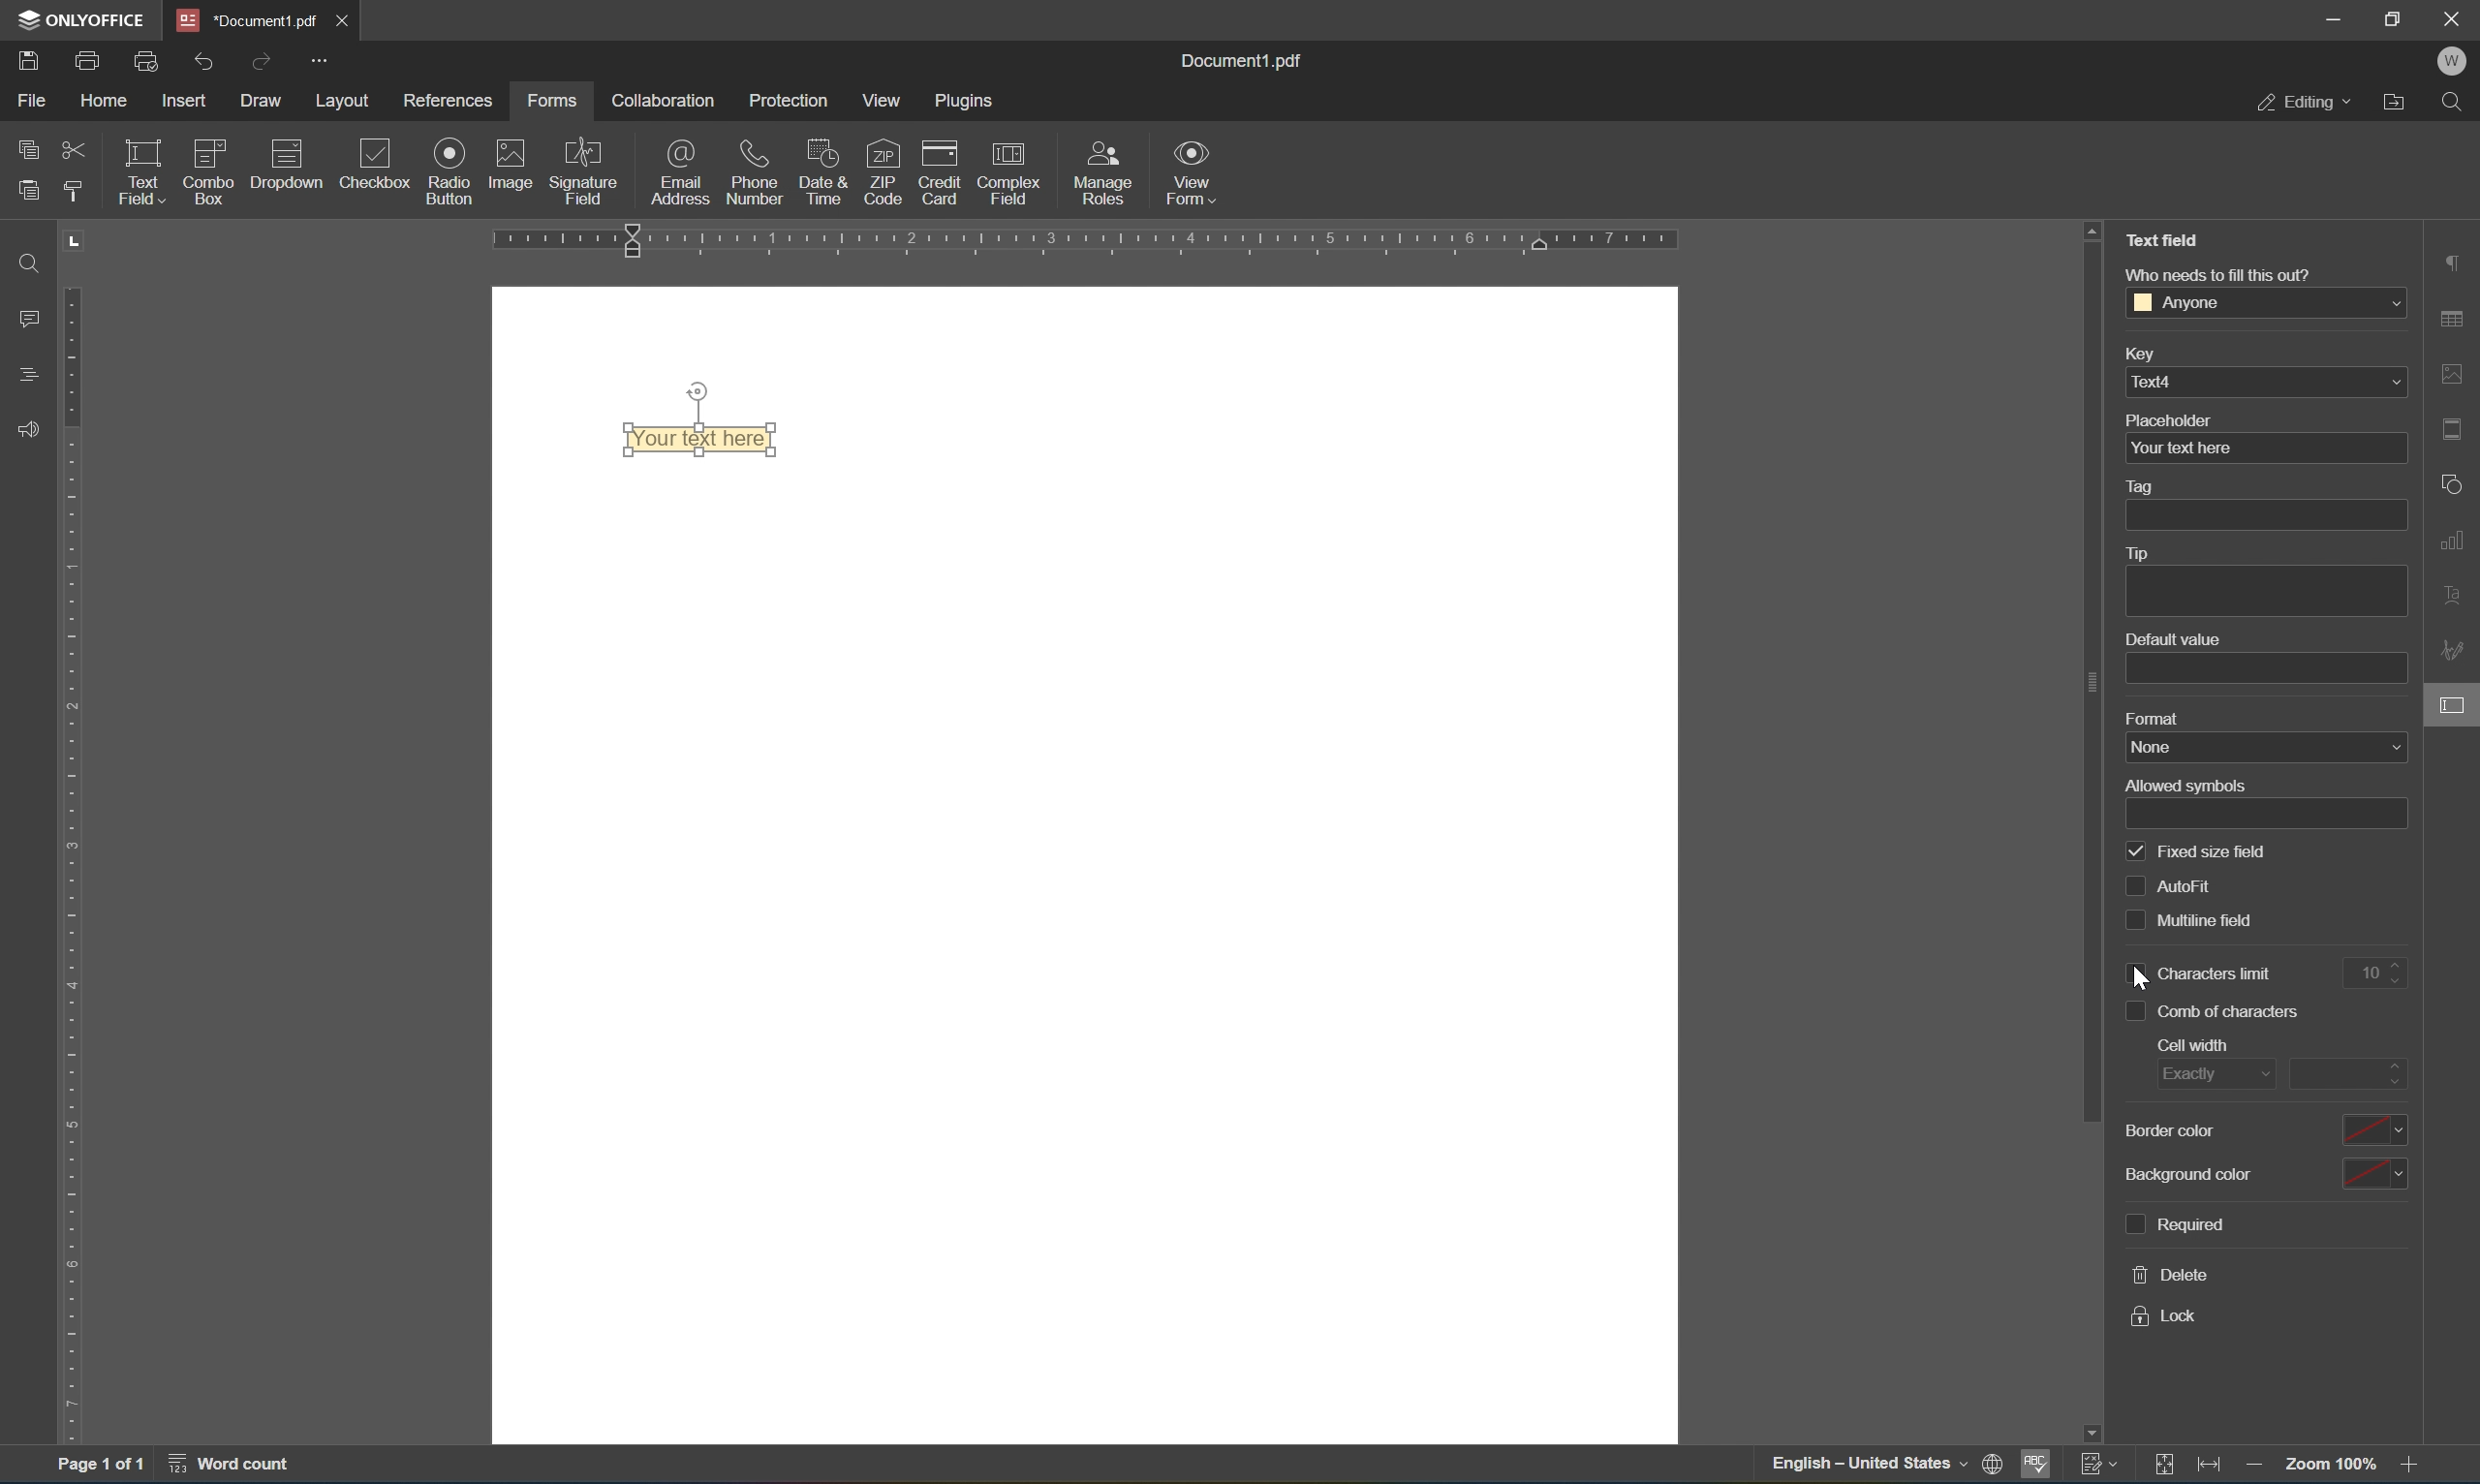 Image resolution: width=2480 pixels, height=1484 pixels. What do you see at coordinates (2263, 1173) in the screenshot?
I see `background color` at bounding box center [2263, 1173].